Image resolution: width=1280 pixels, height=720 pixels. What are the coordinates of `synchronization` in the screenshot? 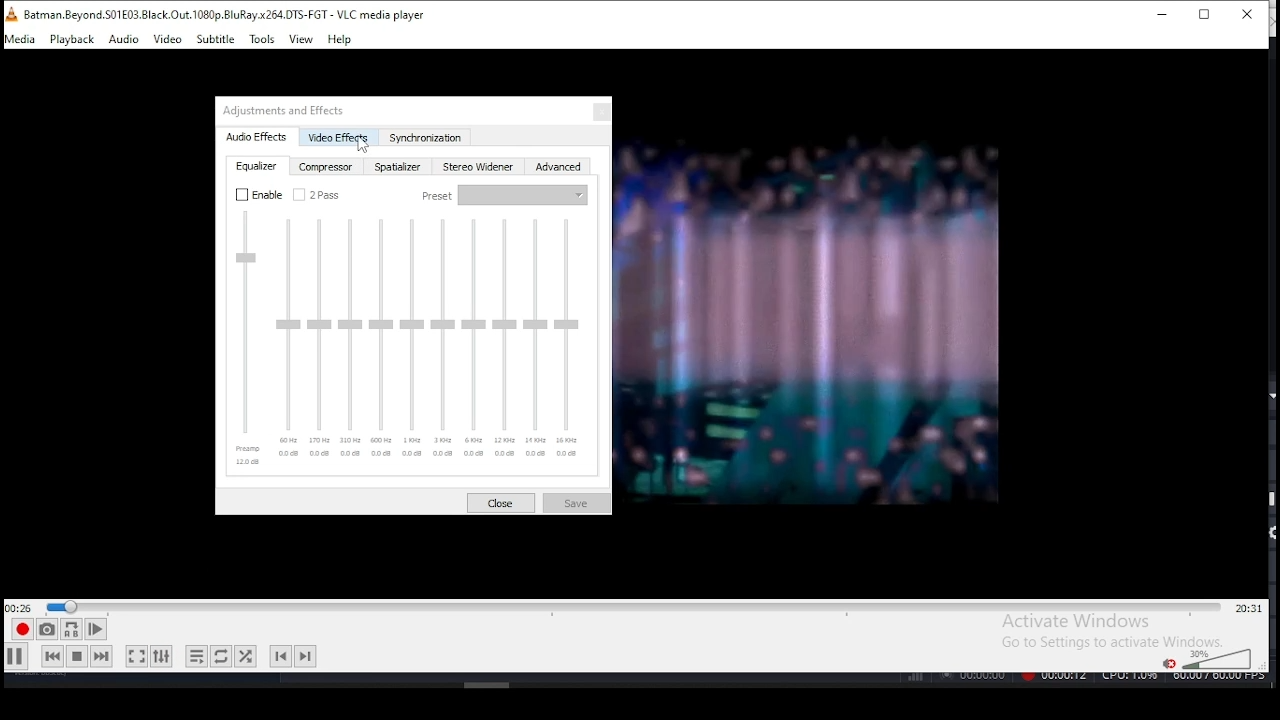 It's located at (426, 138).